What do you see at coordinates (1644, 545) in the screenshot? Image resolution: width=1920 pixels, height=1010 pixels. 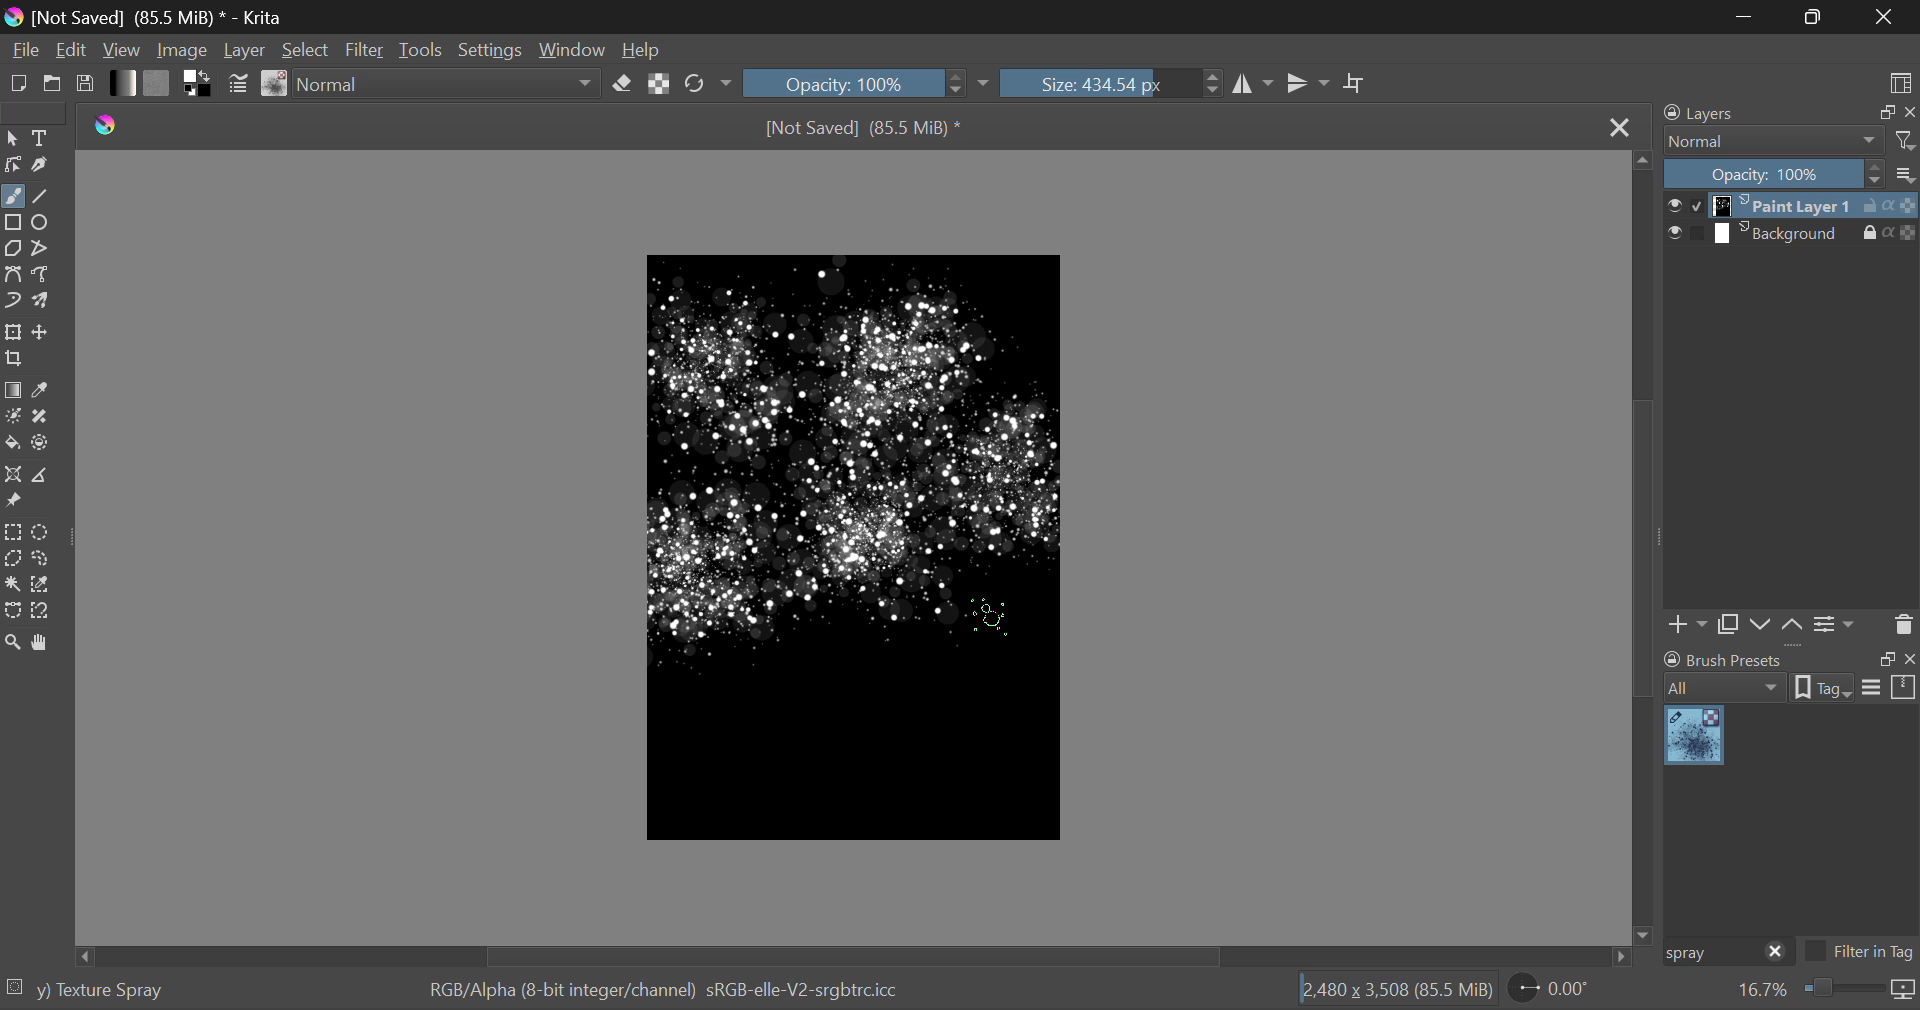 I see `Scroll Bar` at bounding box center [1644, 545].